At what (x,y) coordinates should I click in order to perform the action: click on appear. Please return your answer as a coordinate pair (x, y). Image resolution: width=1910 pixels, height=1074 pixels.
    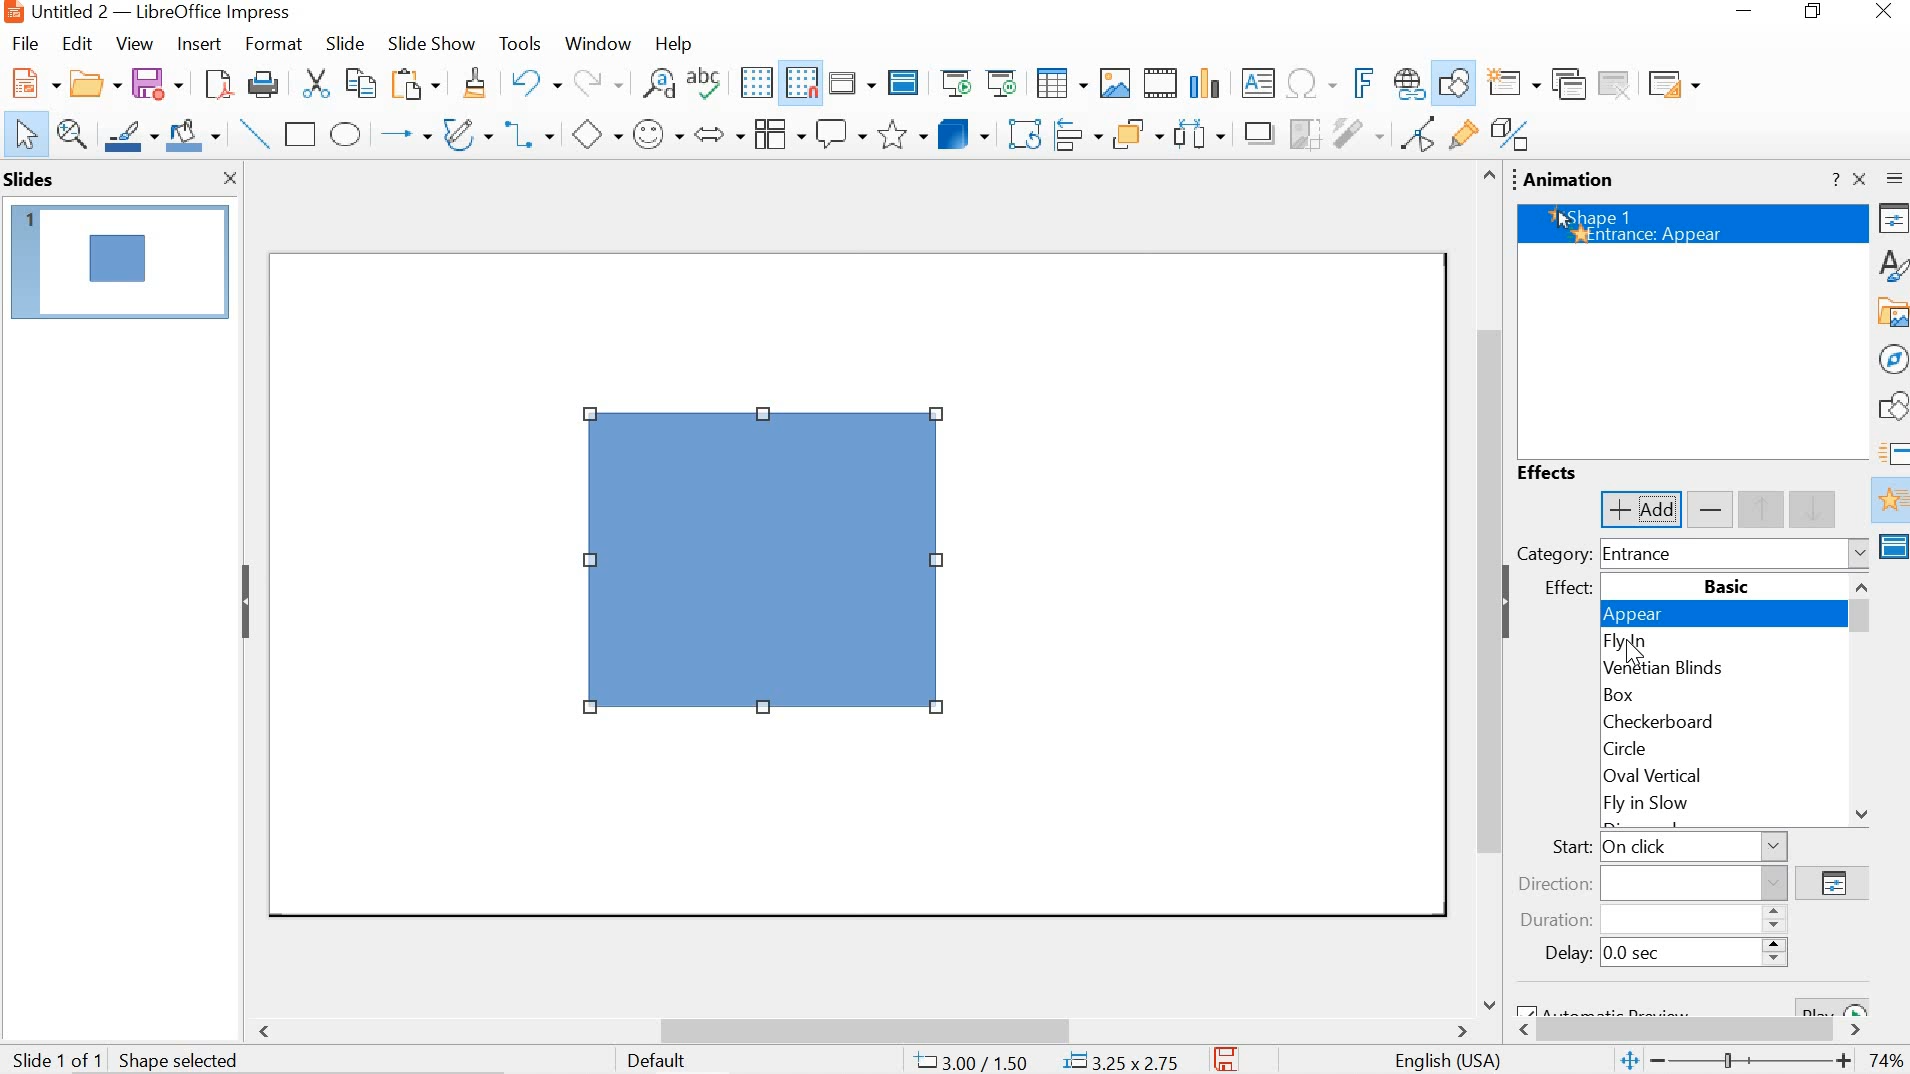
    Looking at the image, I should click on (1721, 616).